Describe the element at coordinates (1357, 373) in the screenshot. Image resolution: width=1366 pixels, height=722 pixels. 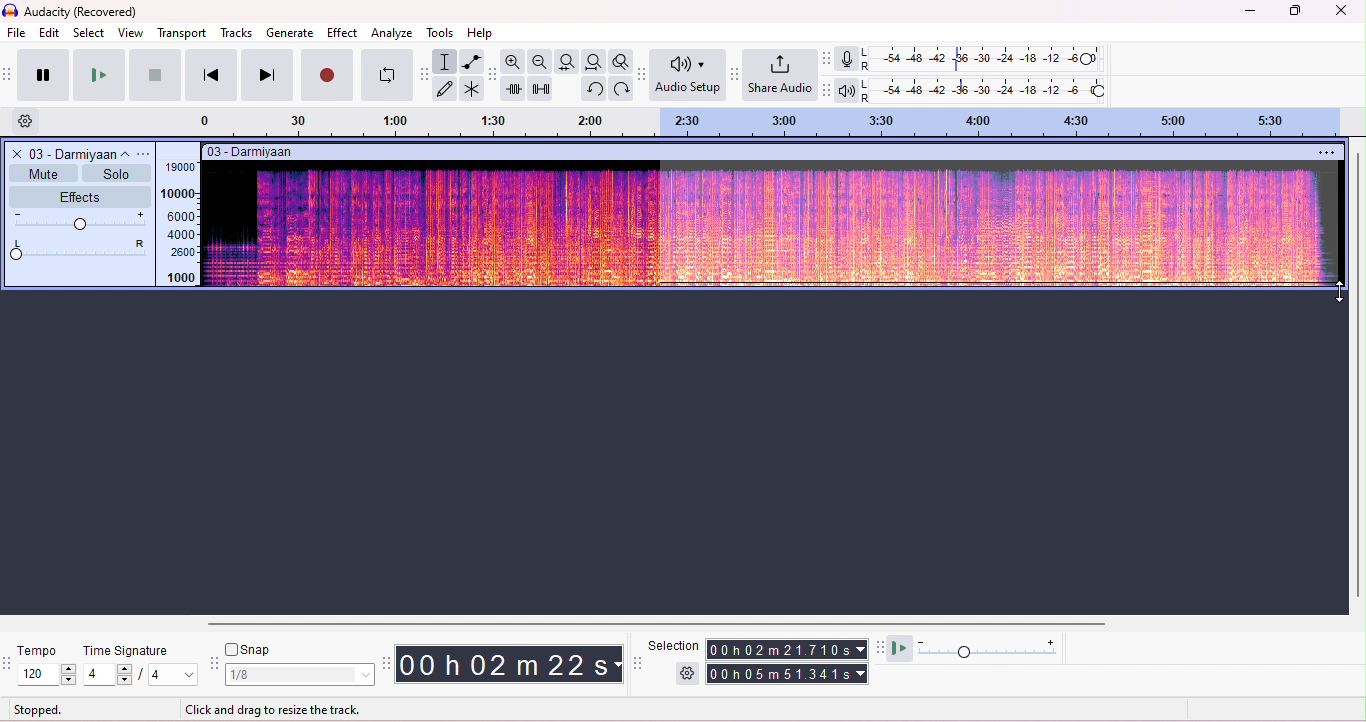
I see `vertical scroll bar` at that location.